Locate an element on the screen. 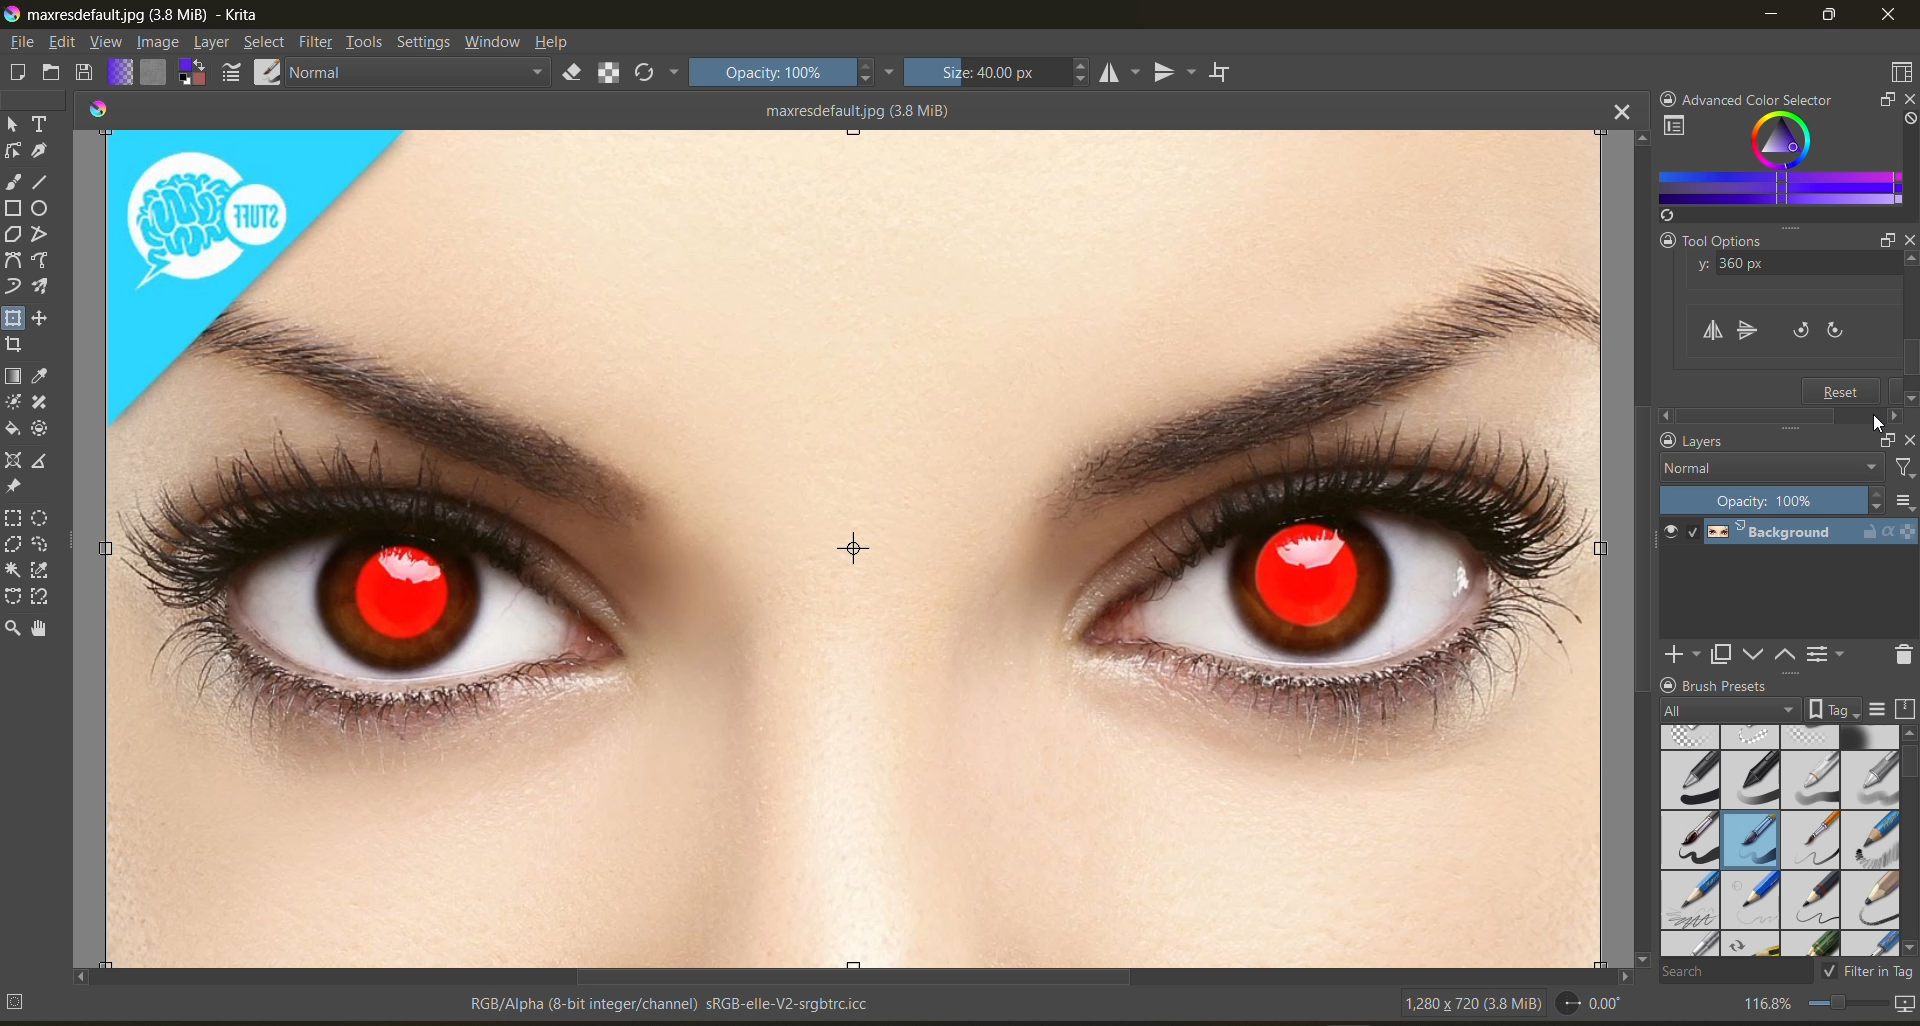 This screenshot has width=1920, height=1026. tool is located at coordinates (41, 262).